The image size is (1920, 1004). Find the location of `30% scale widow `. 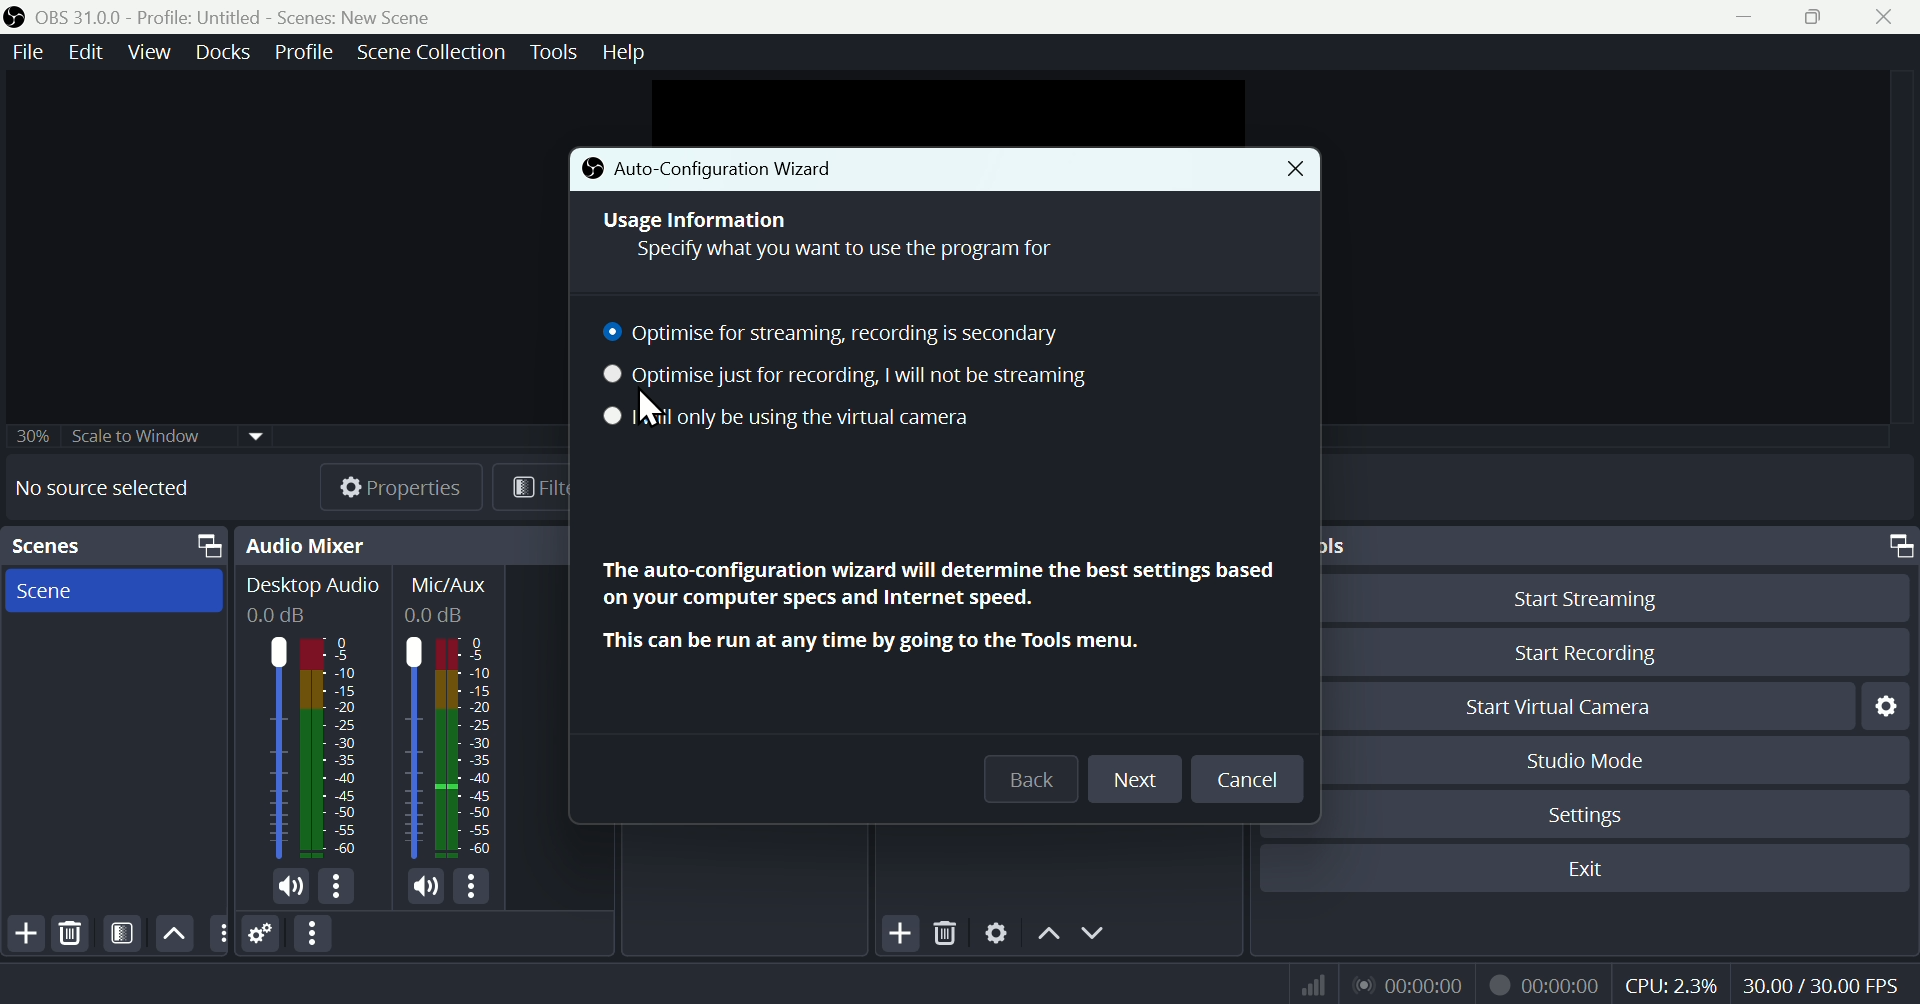

30% scale widow  is located at coordinates (167, 434).